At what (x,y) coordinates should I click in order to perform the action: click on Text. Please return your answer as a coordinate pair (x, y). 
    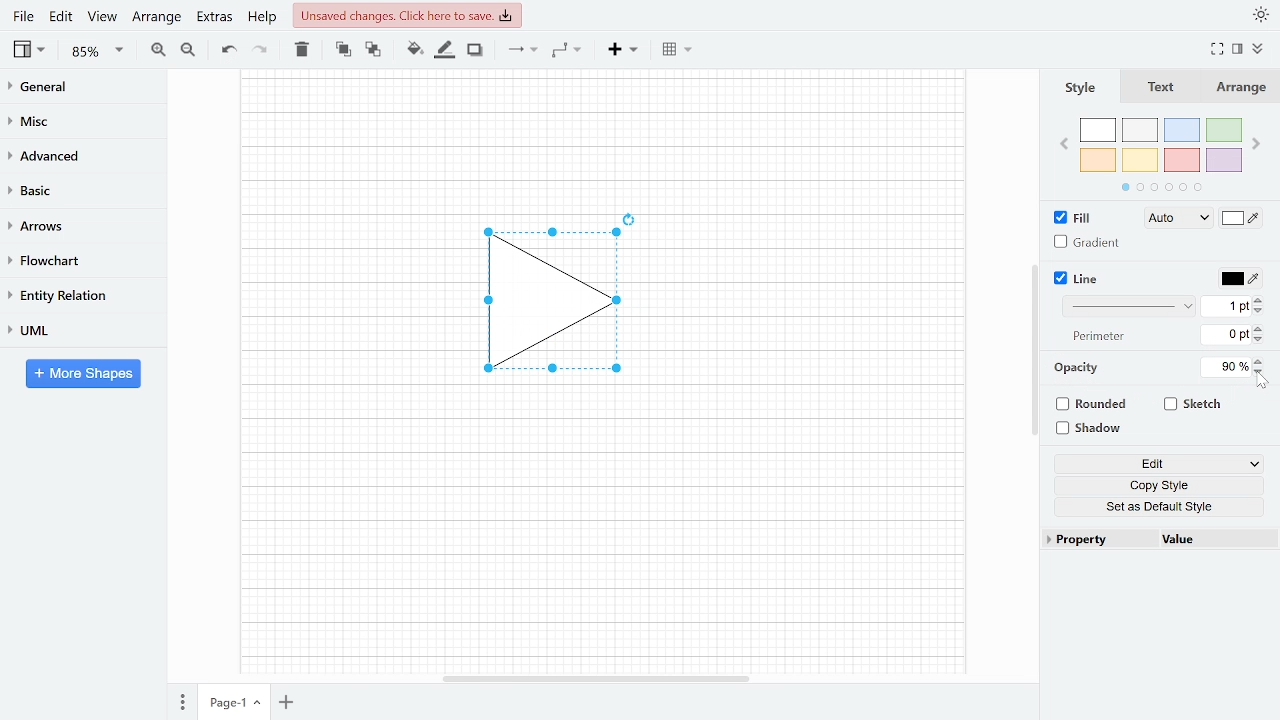
    Looking at the image, I should click on (1157, 88).